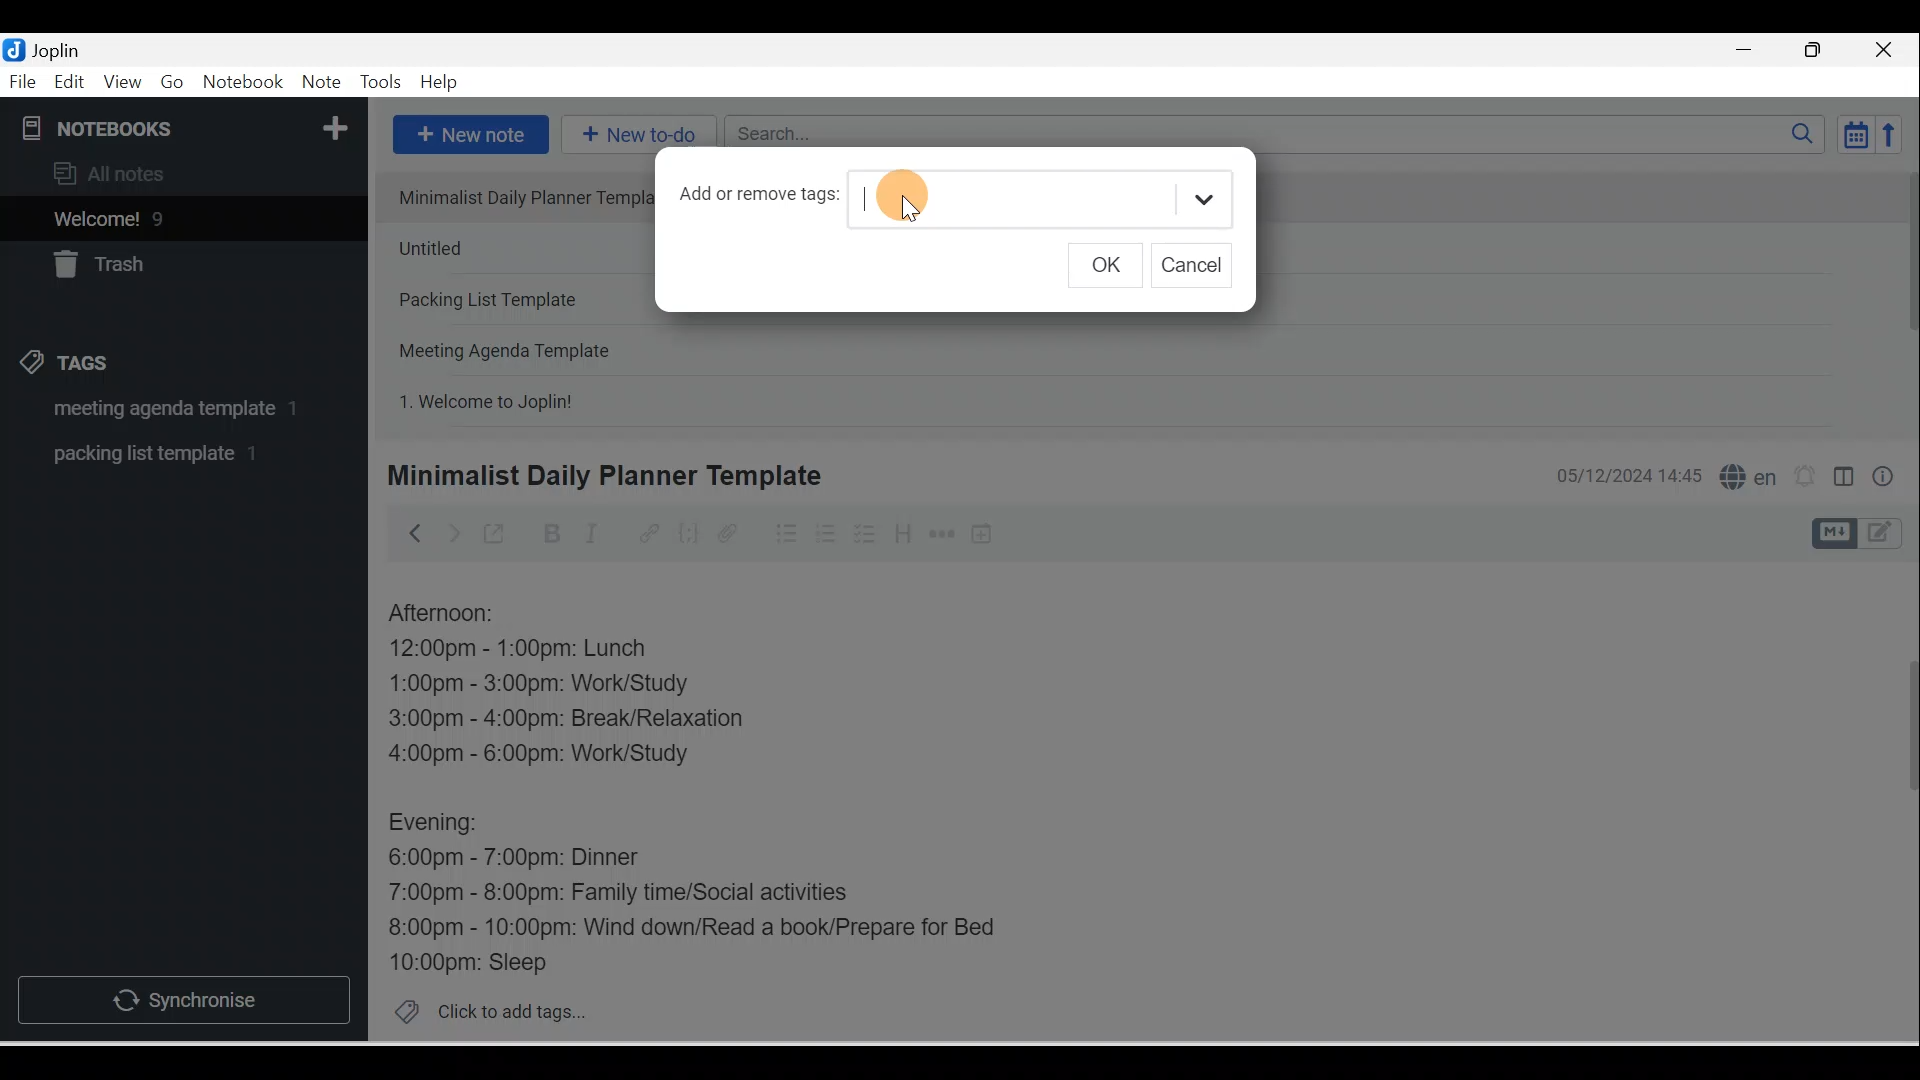 The image size is (1920, 1080). Describe the element at coordinates (1898, 802) in the screenshot. I see `Scroll bar` at that location.